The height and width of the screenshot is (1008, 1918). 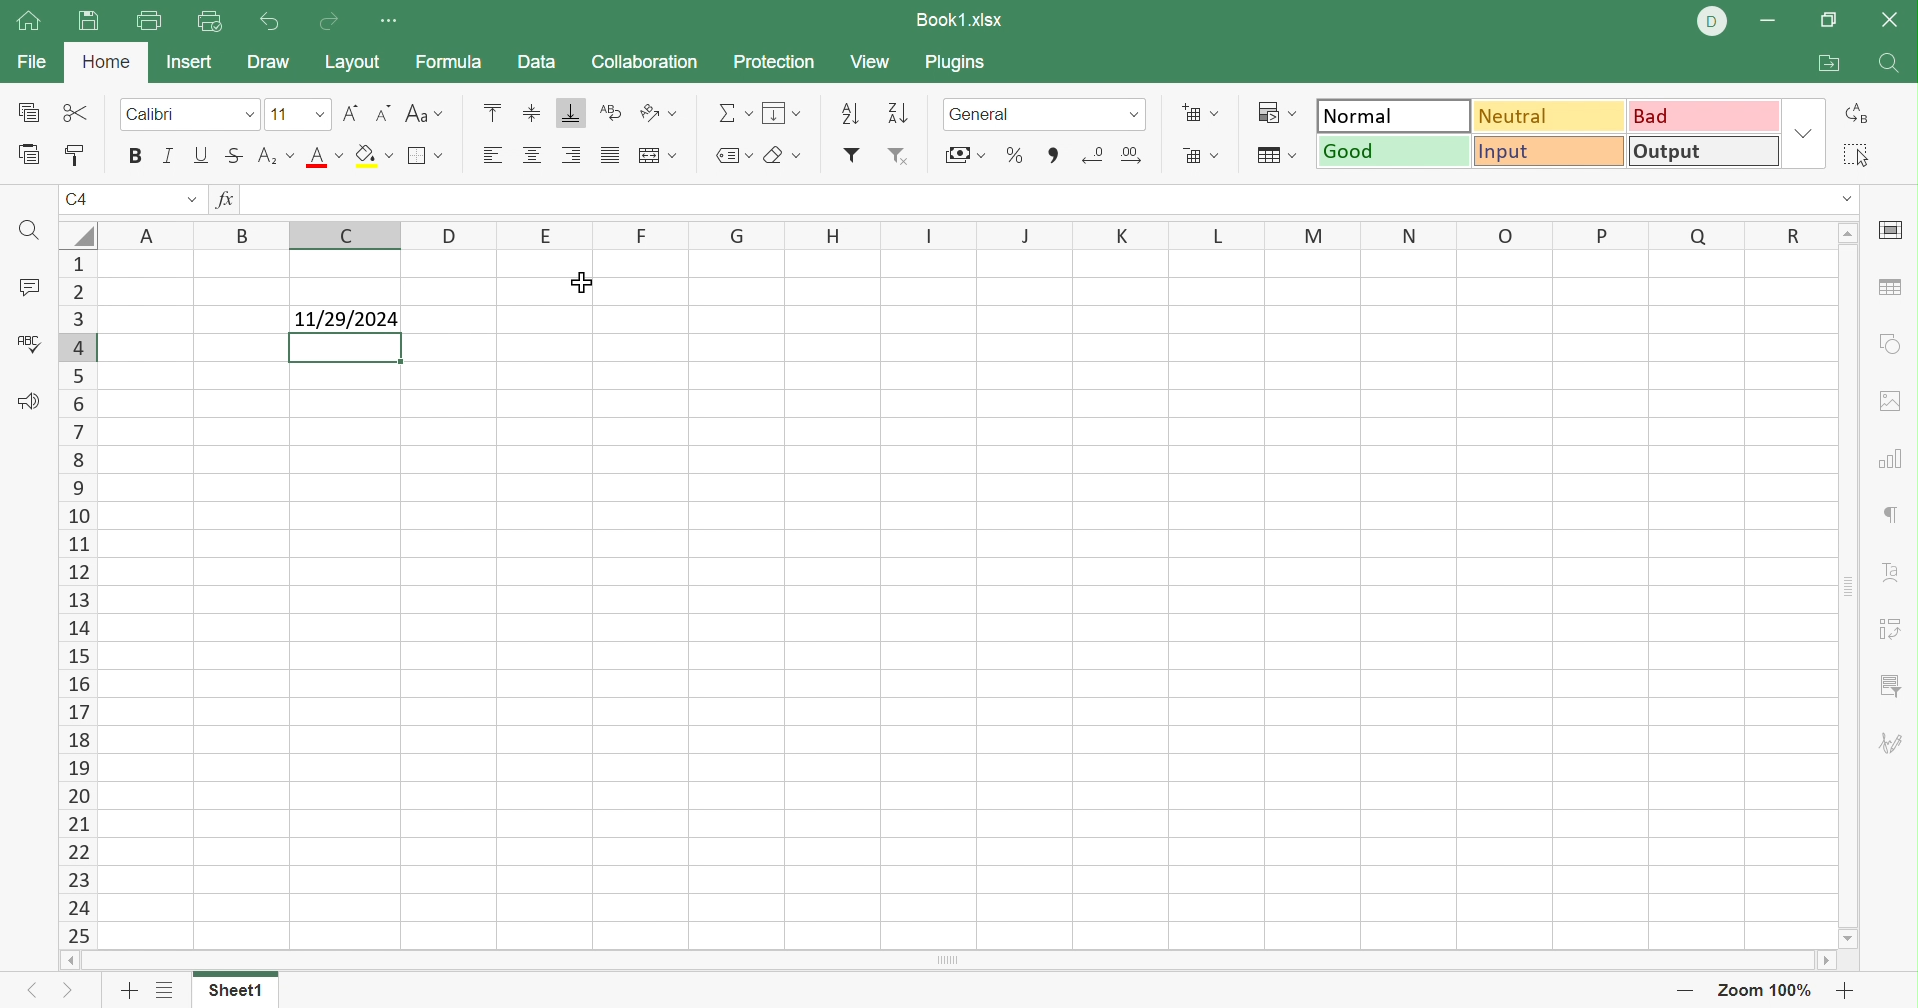 What do you see at coordinates (347, 114) in the screenshot?
I see `Increment font size` at bounding box center [347, 114].